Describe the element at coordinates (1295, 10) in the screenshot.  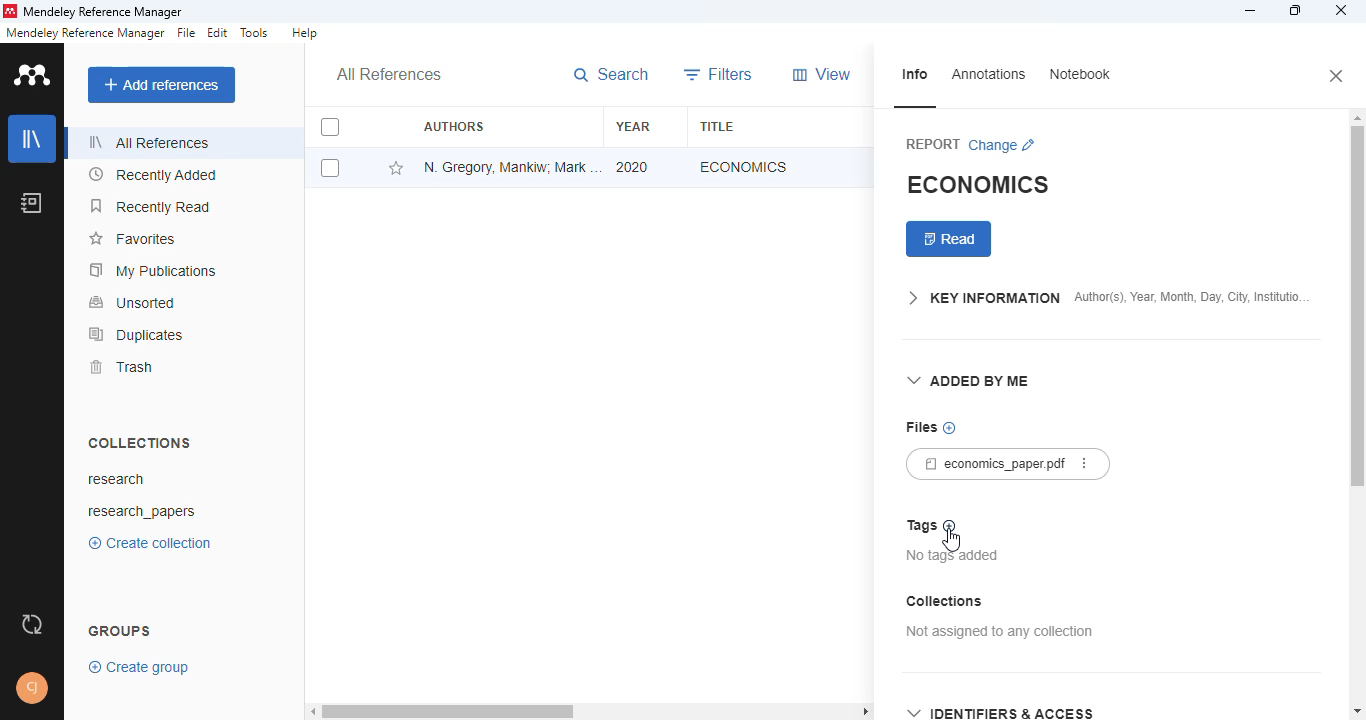
I see `maximize` at that location.